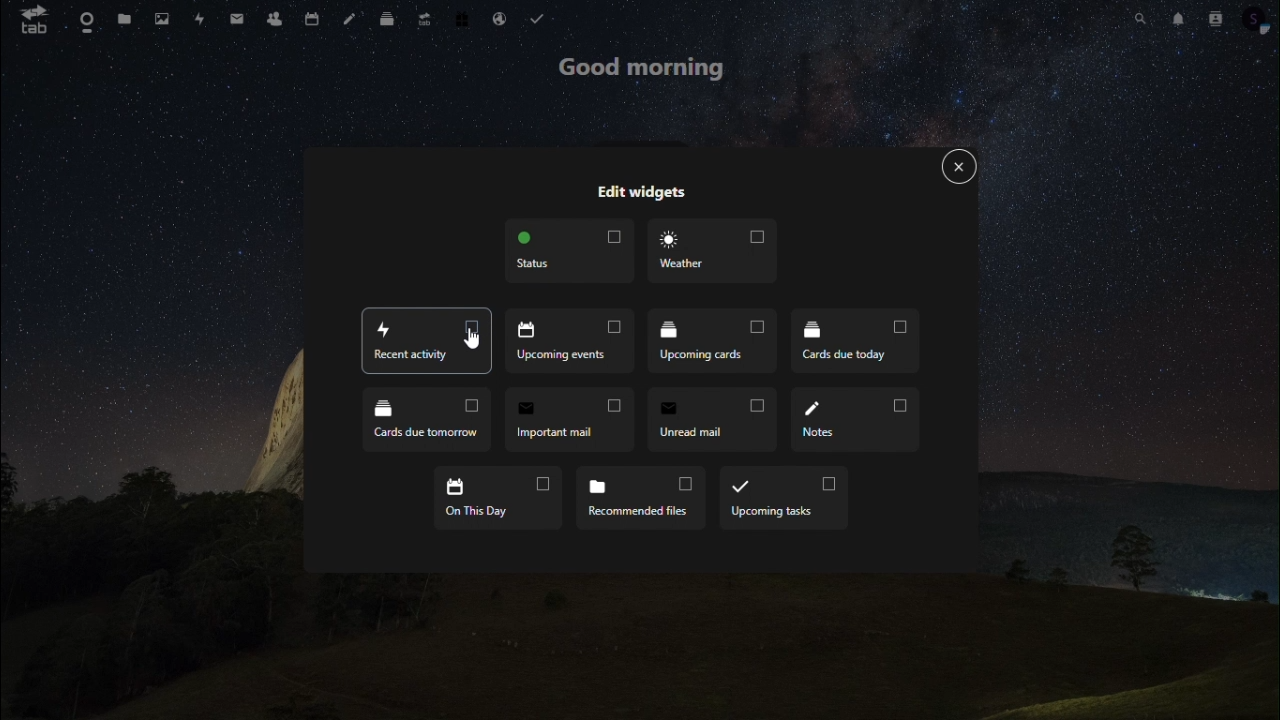  I want to click on notes, so click(854, 416).